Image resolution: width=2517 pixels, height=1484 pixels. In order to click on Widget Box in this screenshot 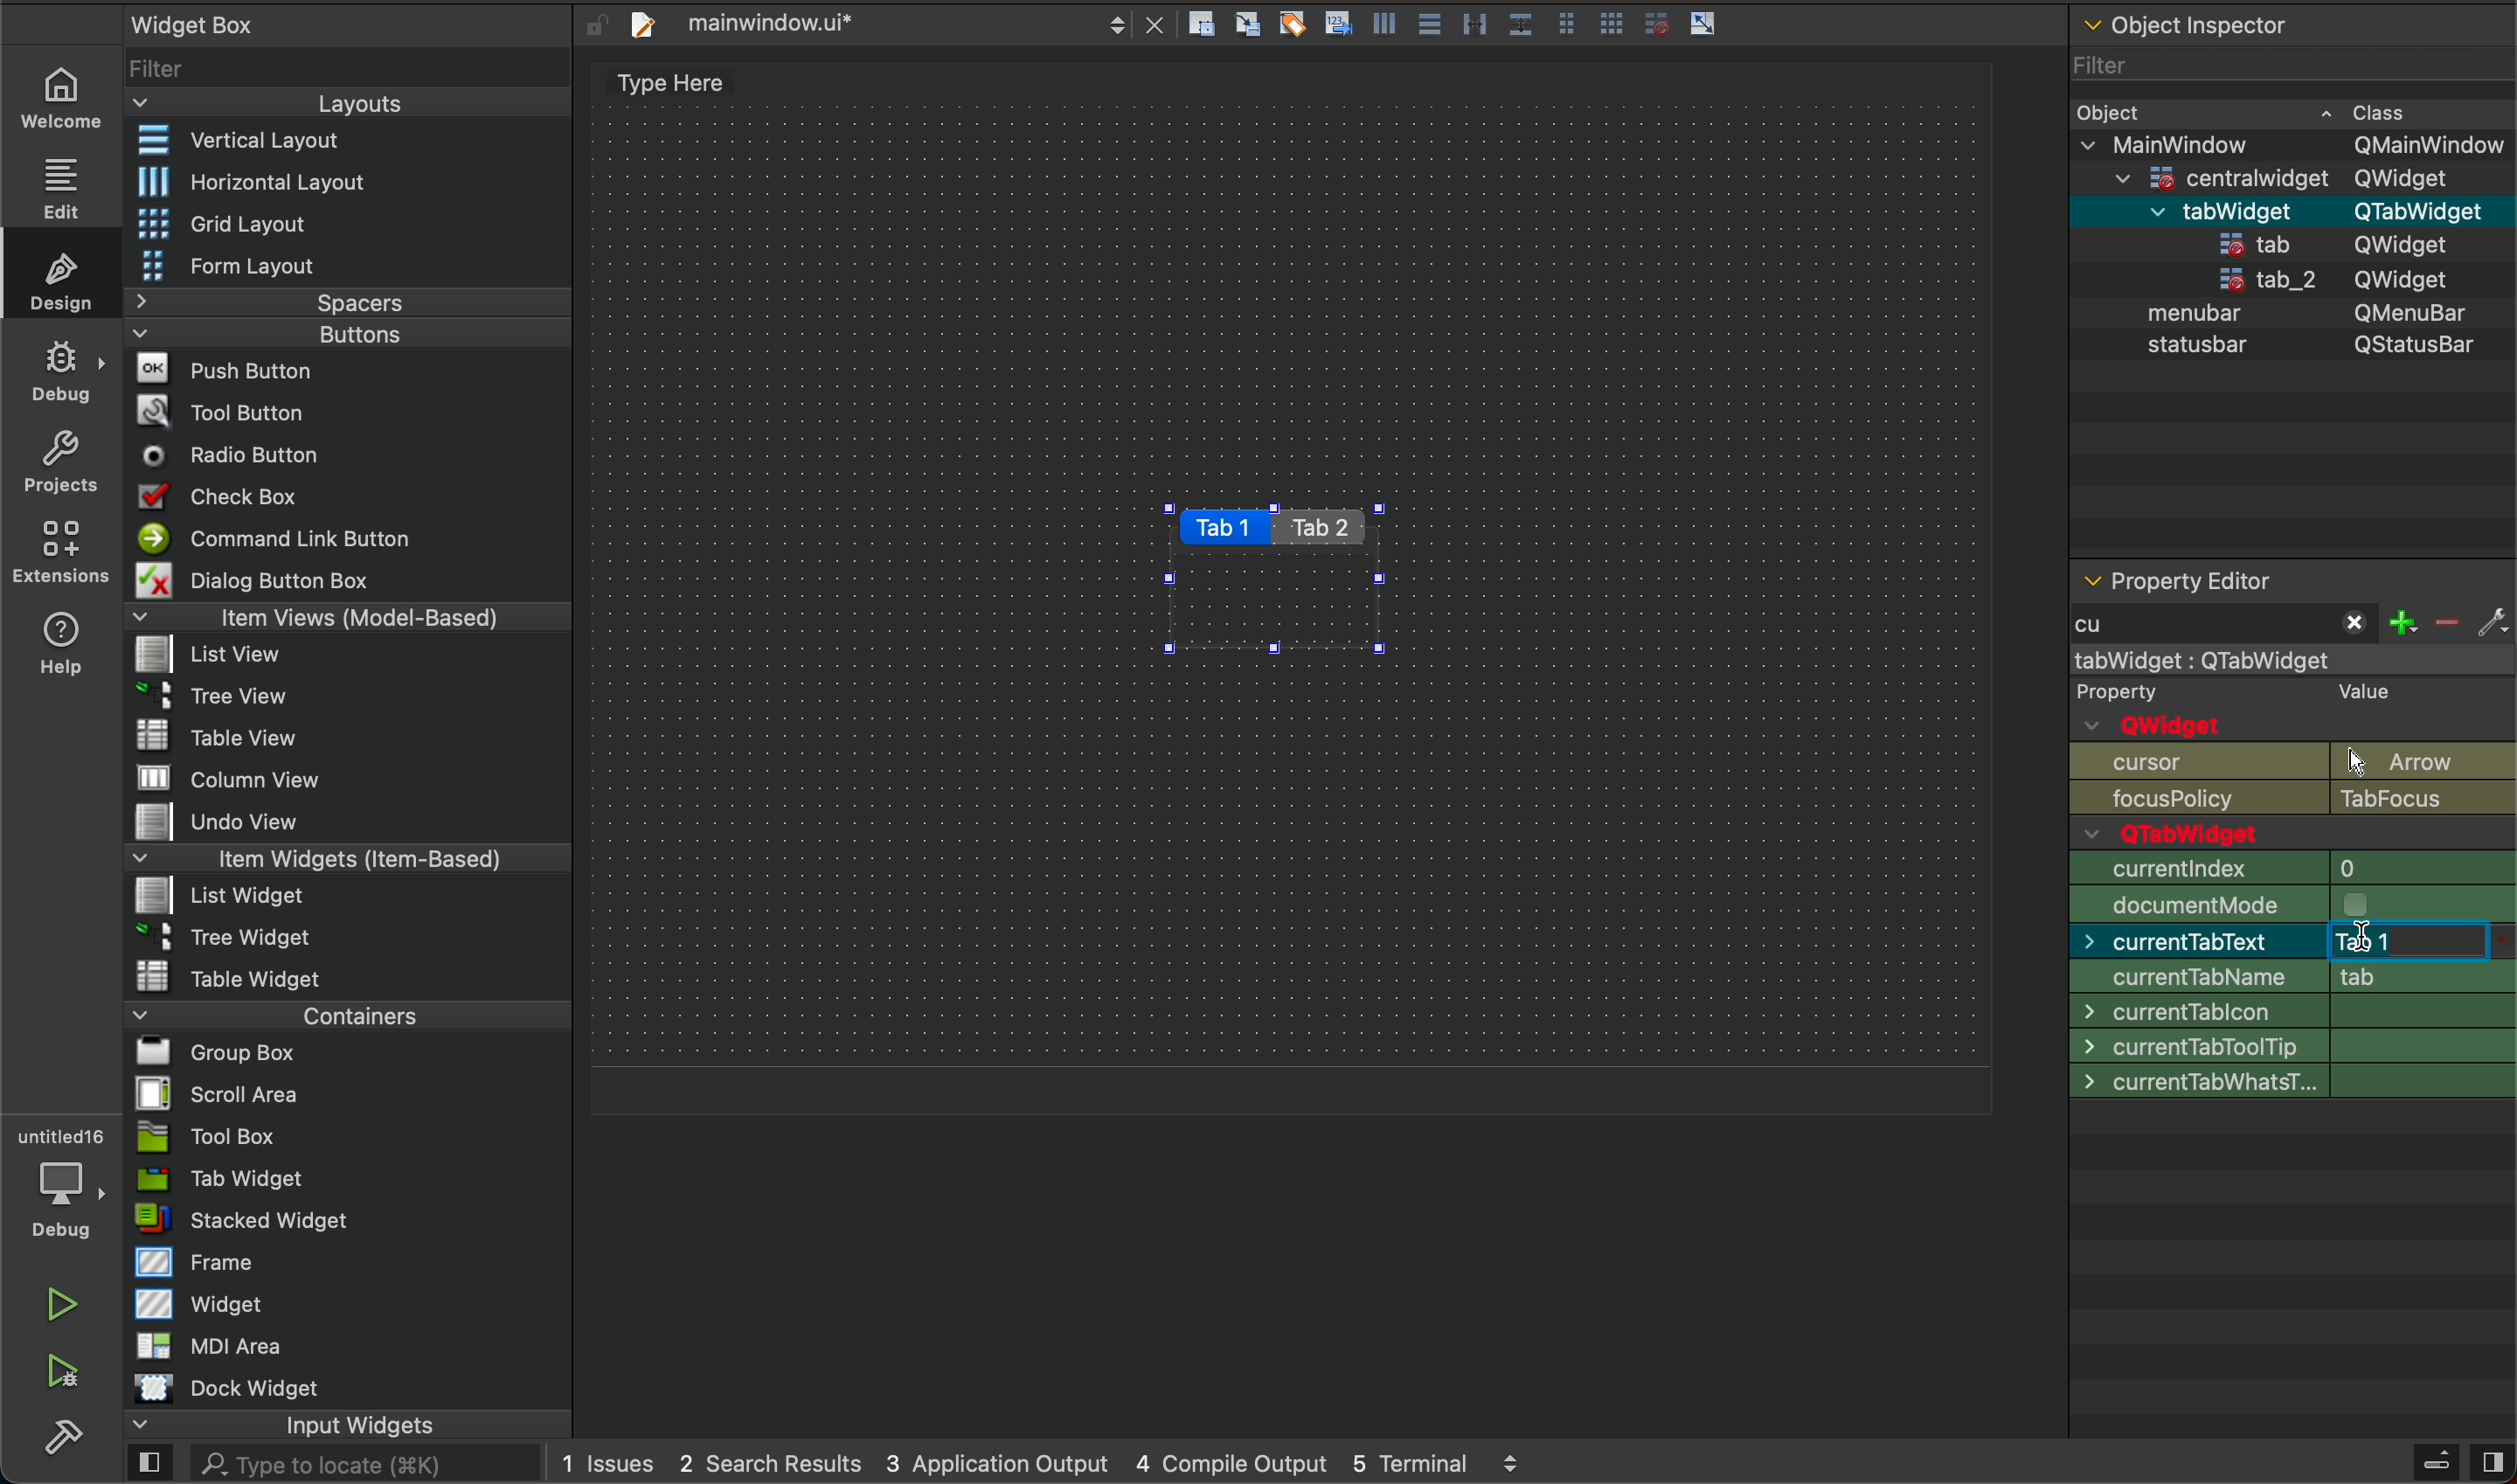, I will do `click(186, 25)`.